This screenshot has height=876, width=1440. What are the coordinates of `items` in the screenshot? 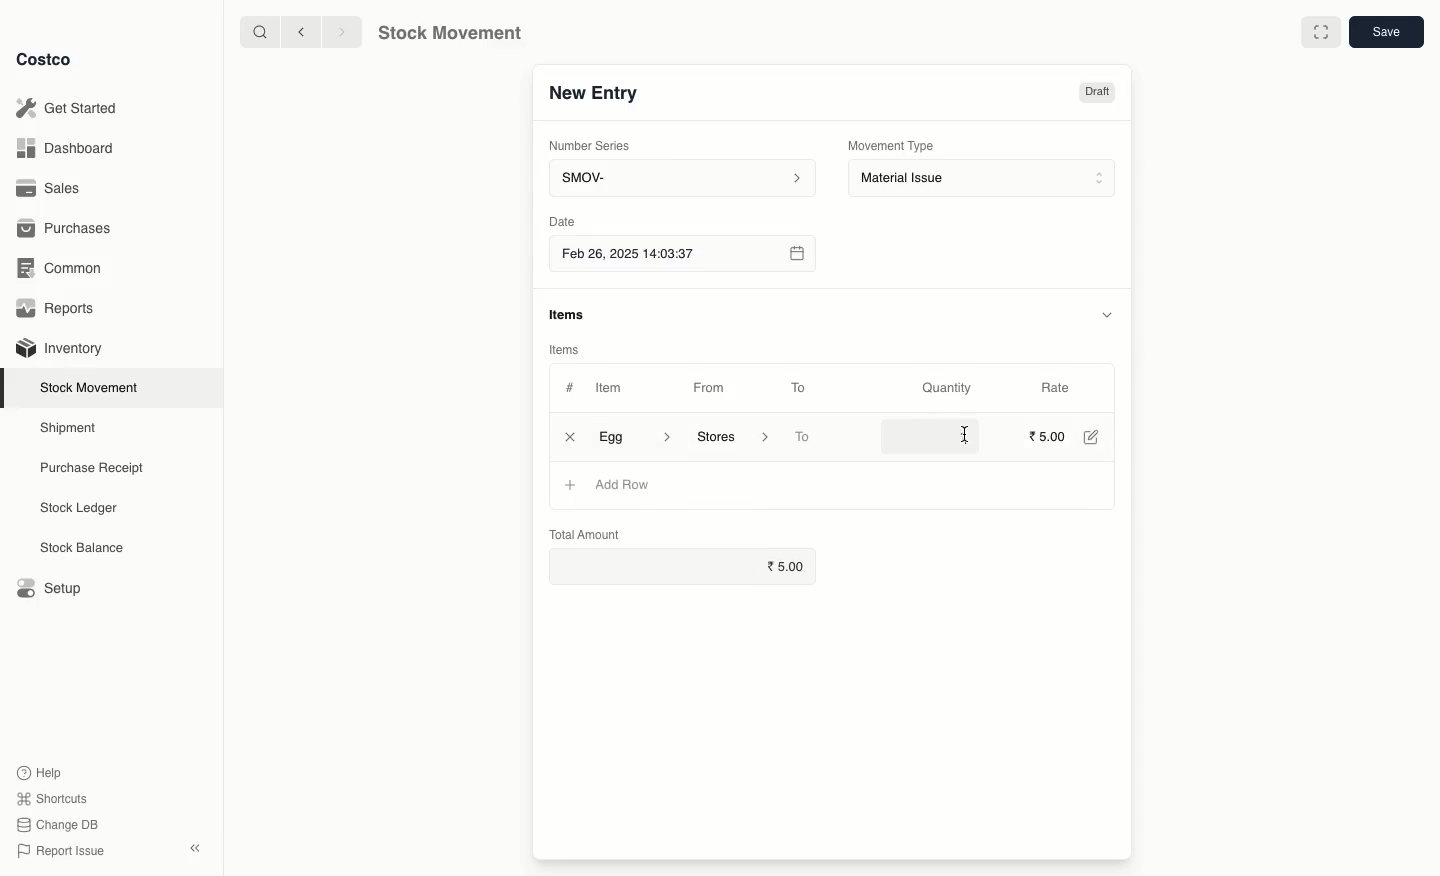 It's located at (569, 315).